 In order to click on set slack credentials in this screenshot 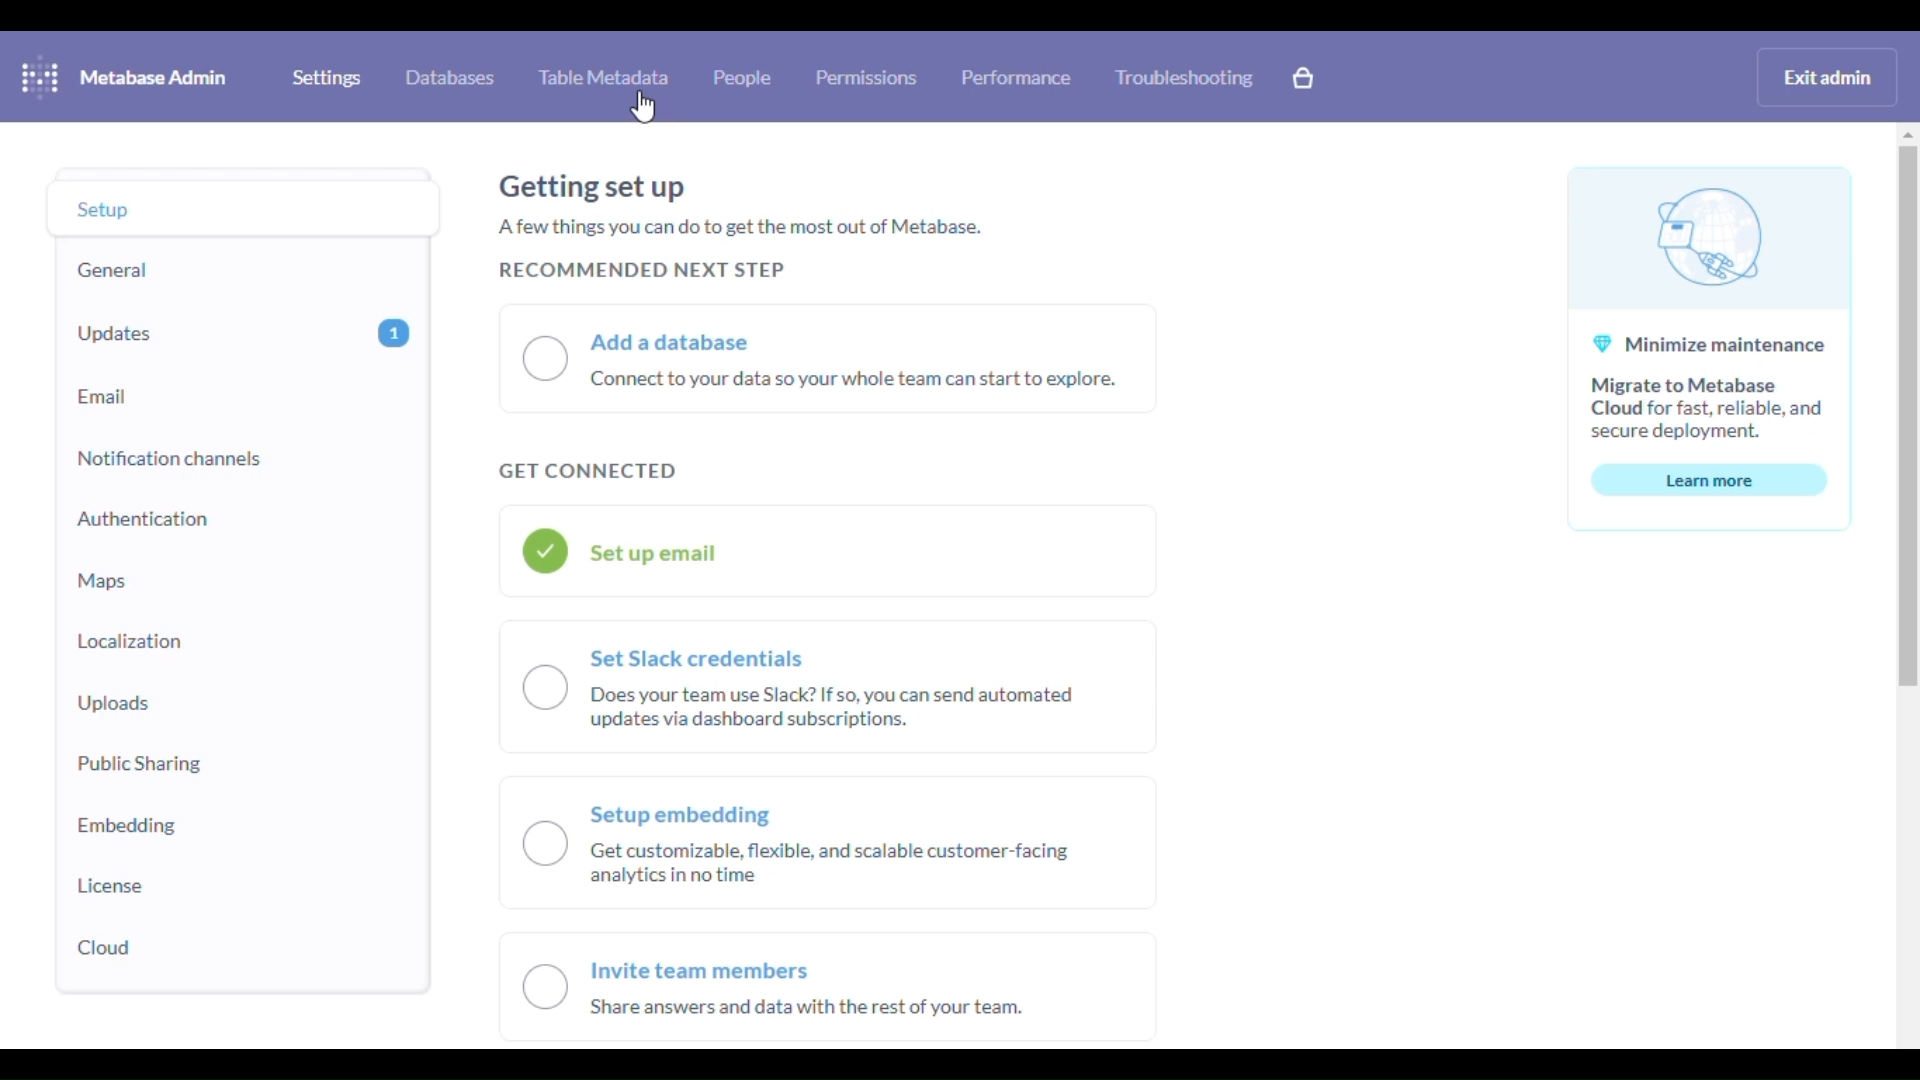, I will do `click(829, 685)`.